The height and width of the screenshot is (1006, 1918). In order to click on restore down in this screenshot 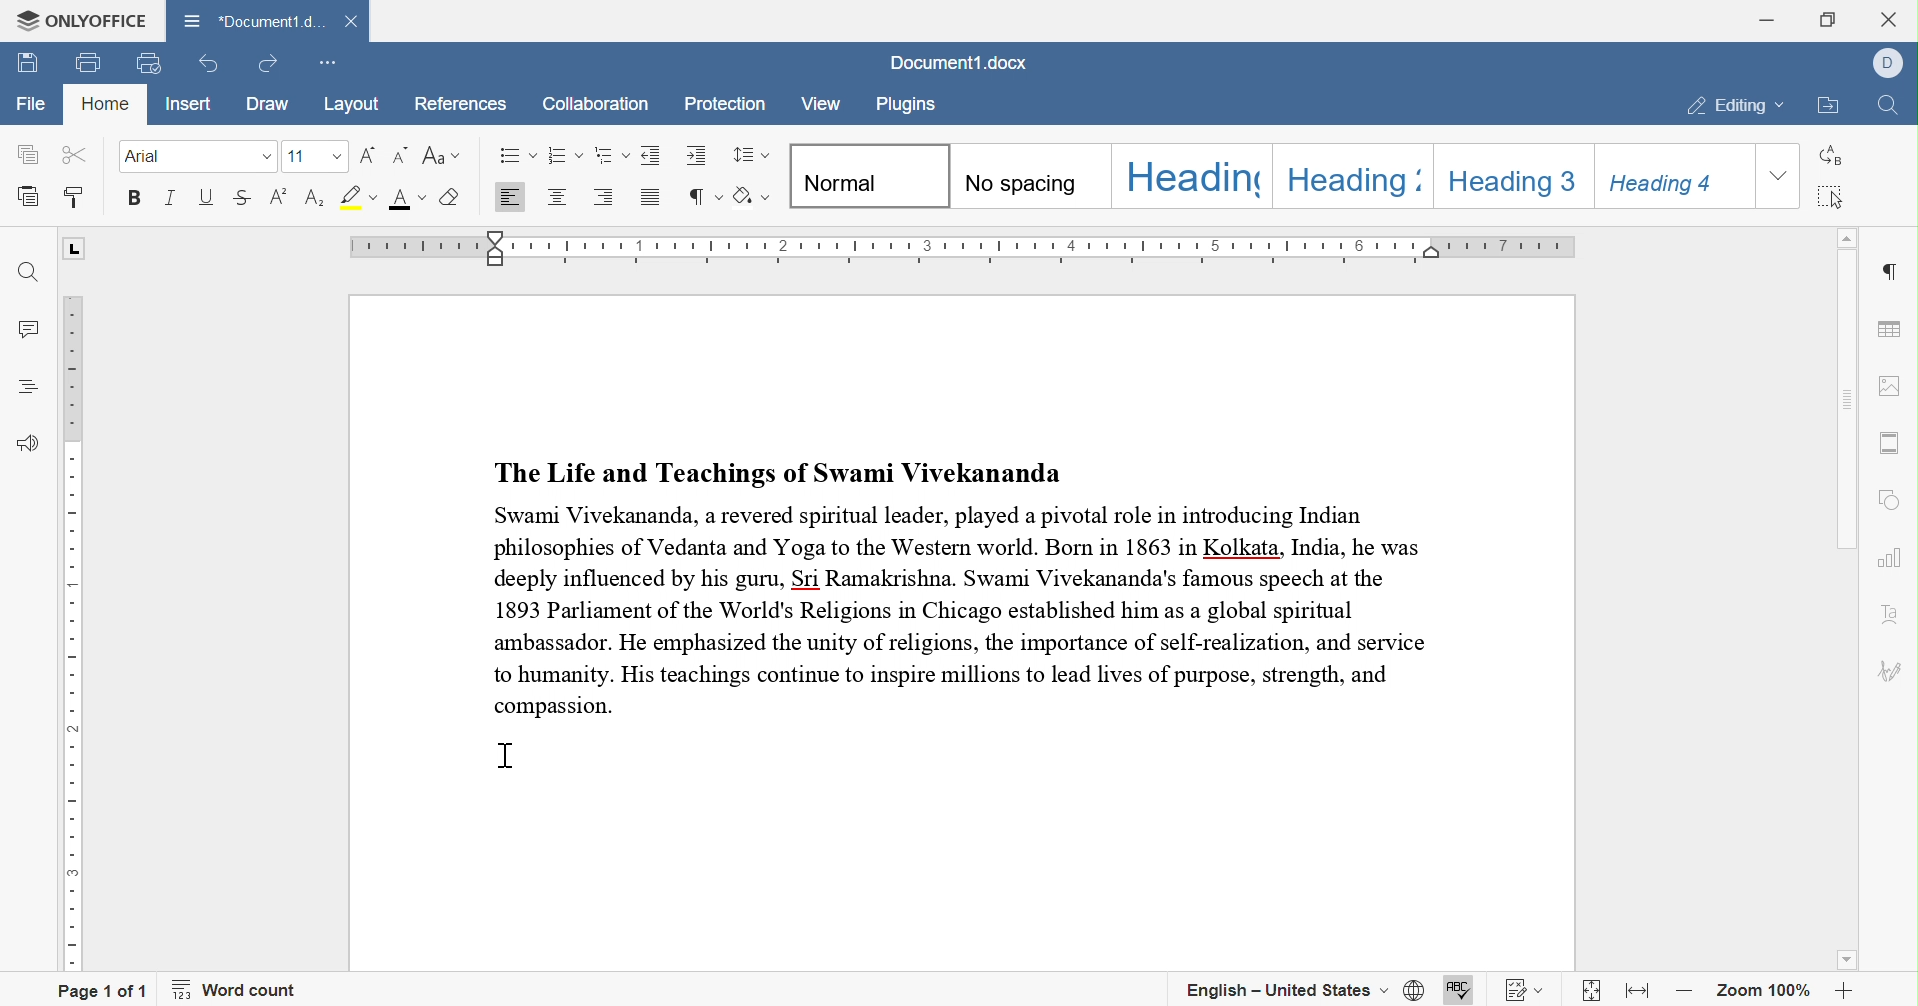, I will do `click(1830, 17)`.